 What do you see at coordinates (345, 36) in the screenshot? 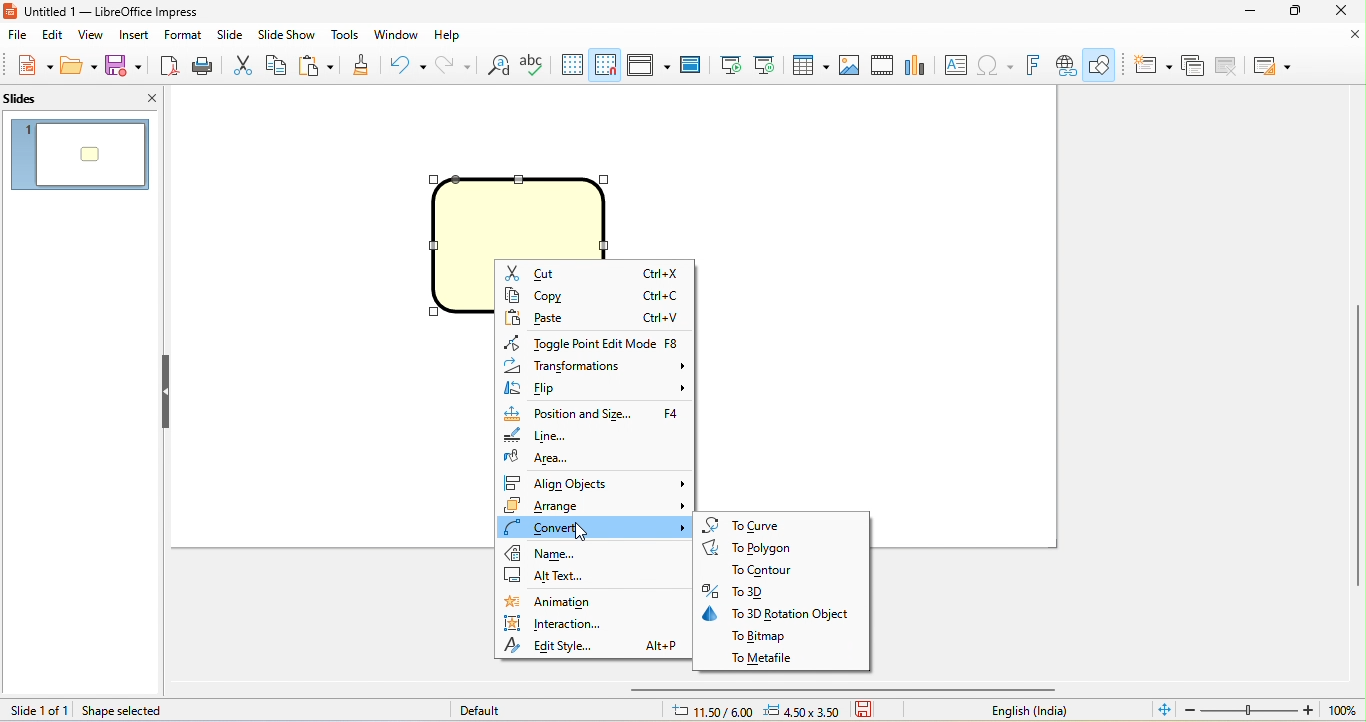
I see `tools` at bounding box center [345, 36].